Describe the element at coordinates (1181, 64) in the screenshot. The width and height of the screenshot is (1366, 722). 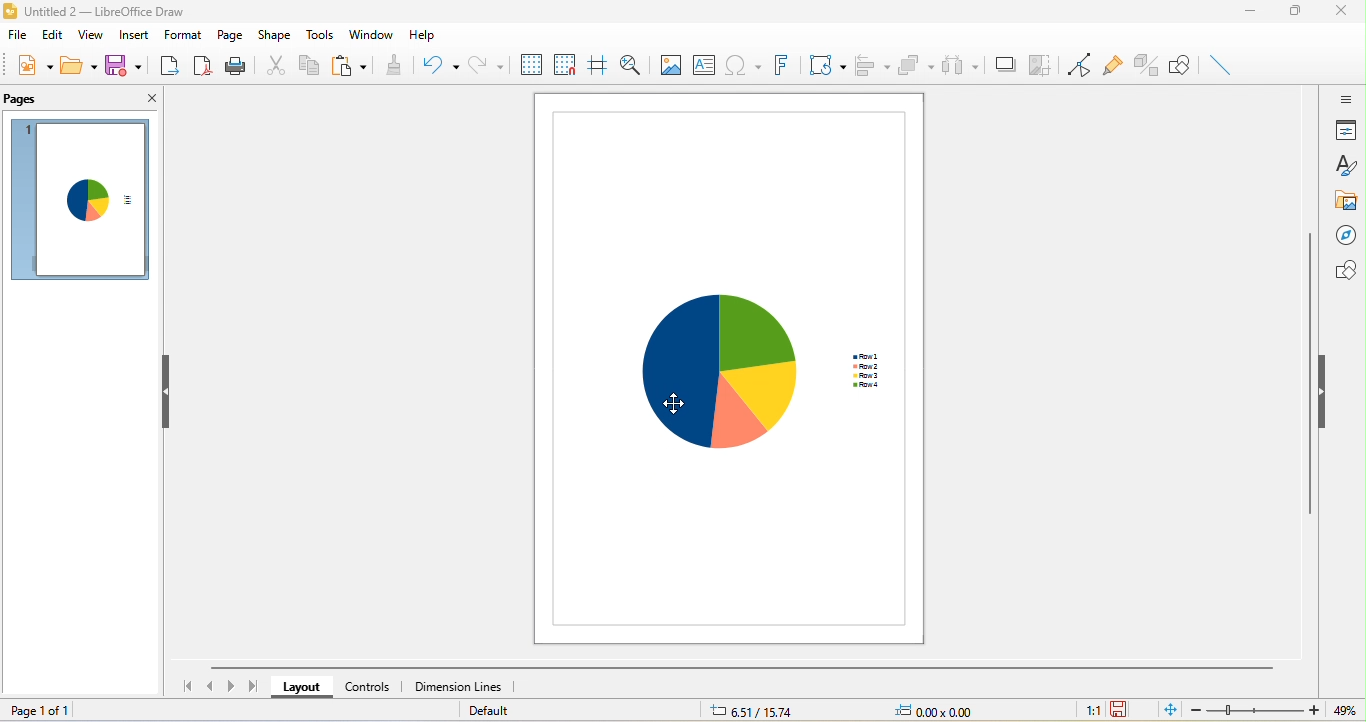
I see `show draw functions` at that location.